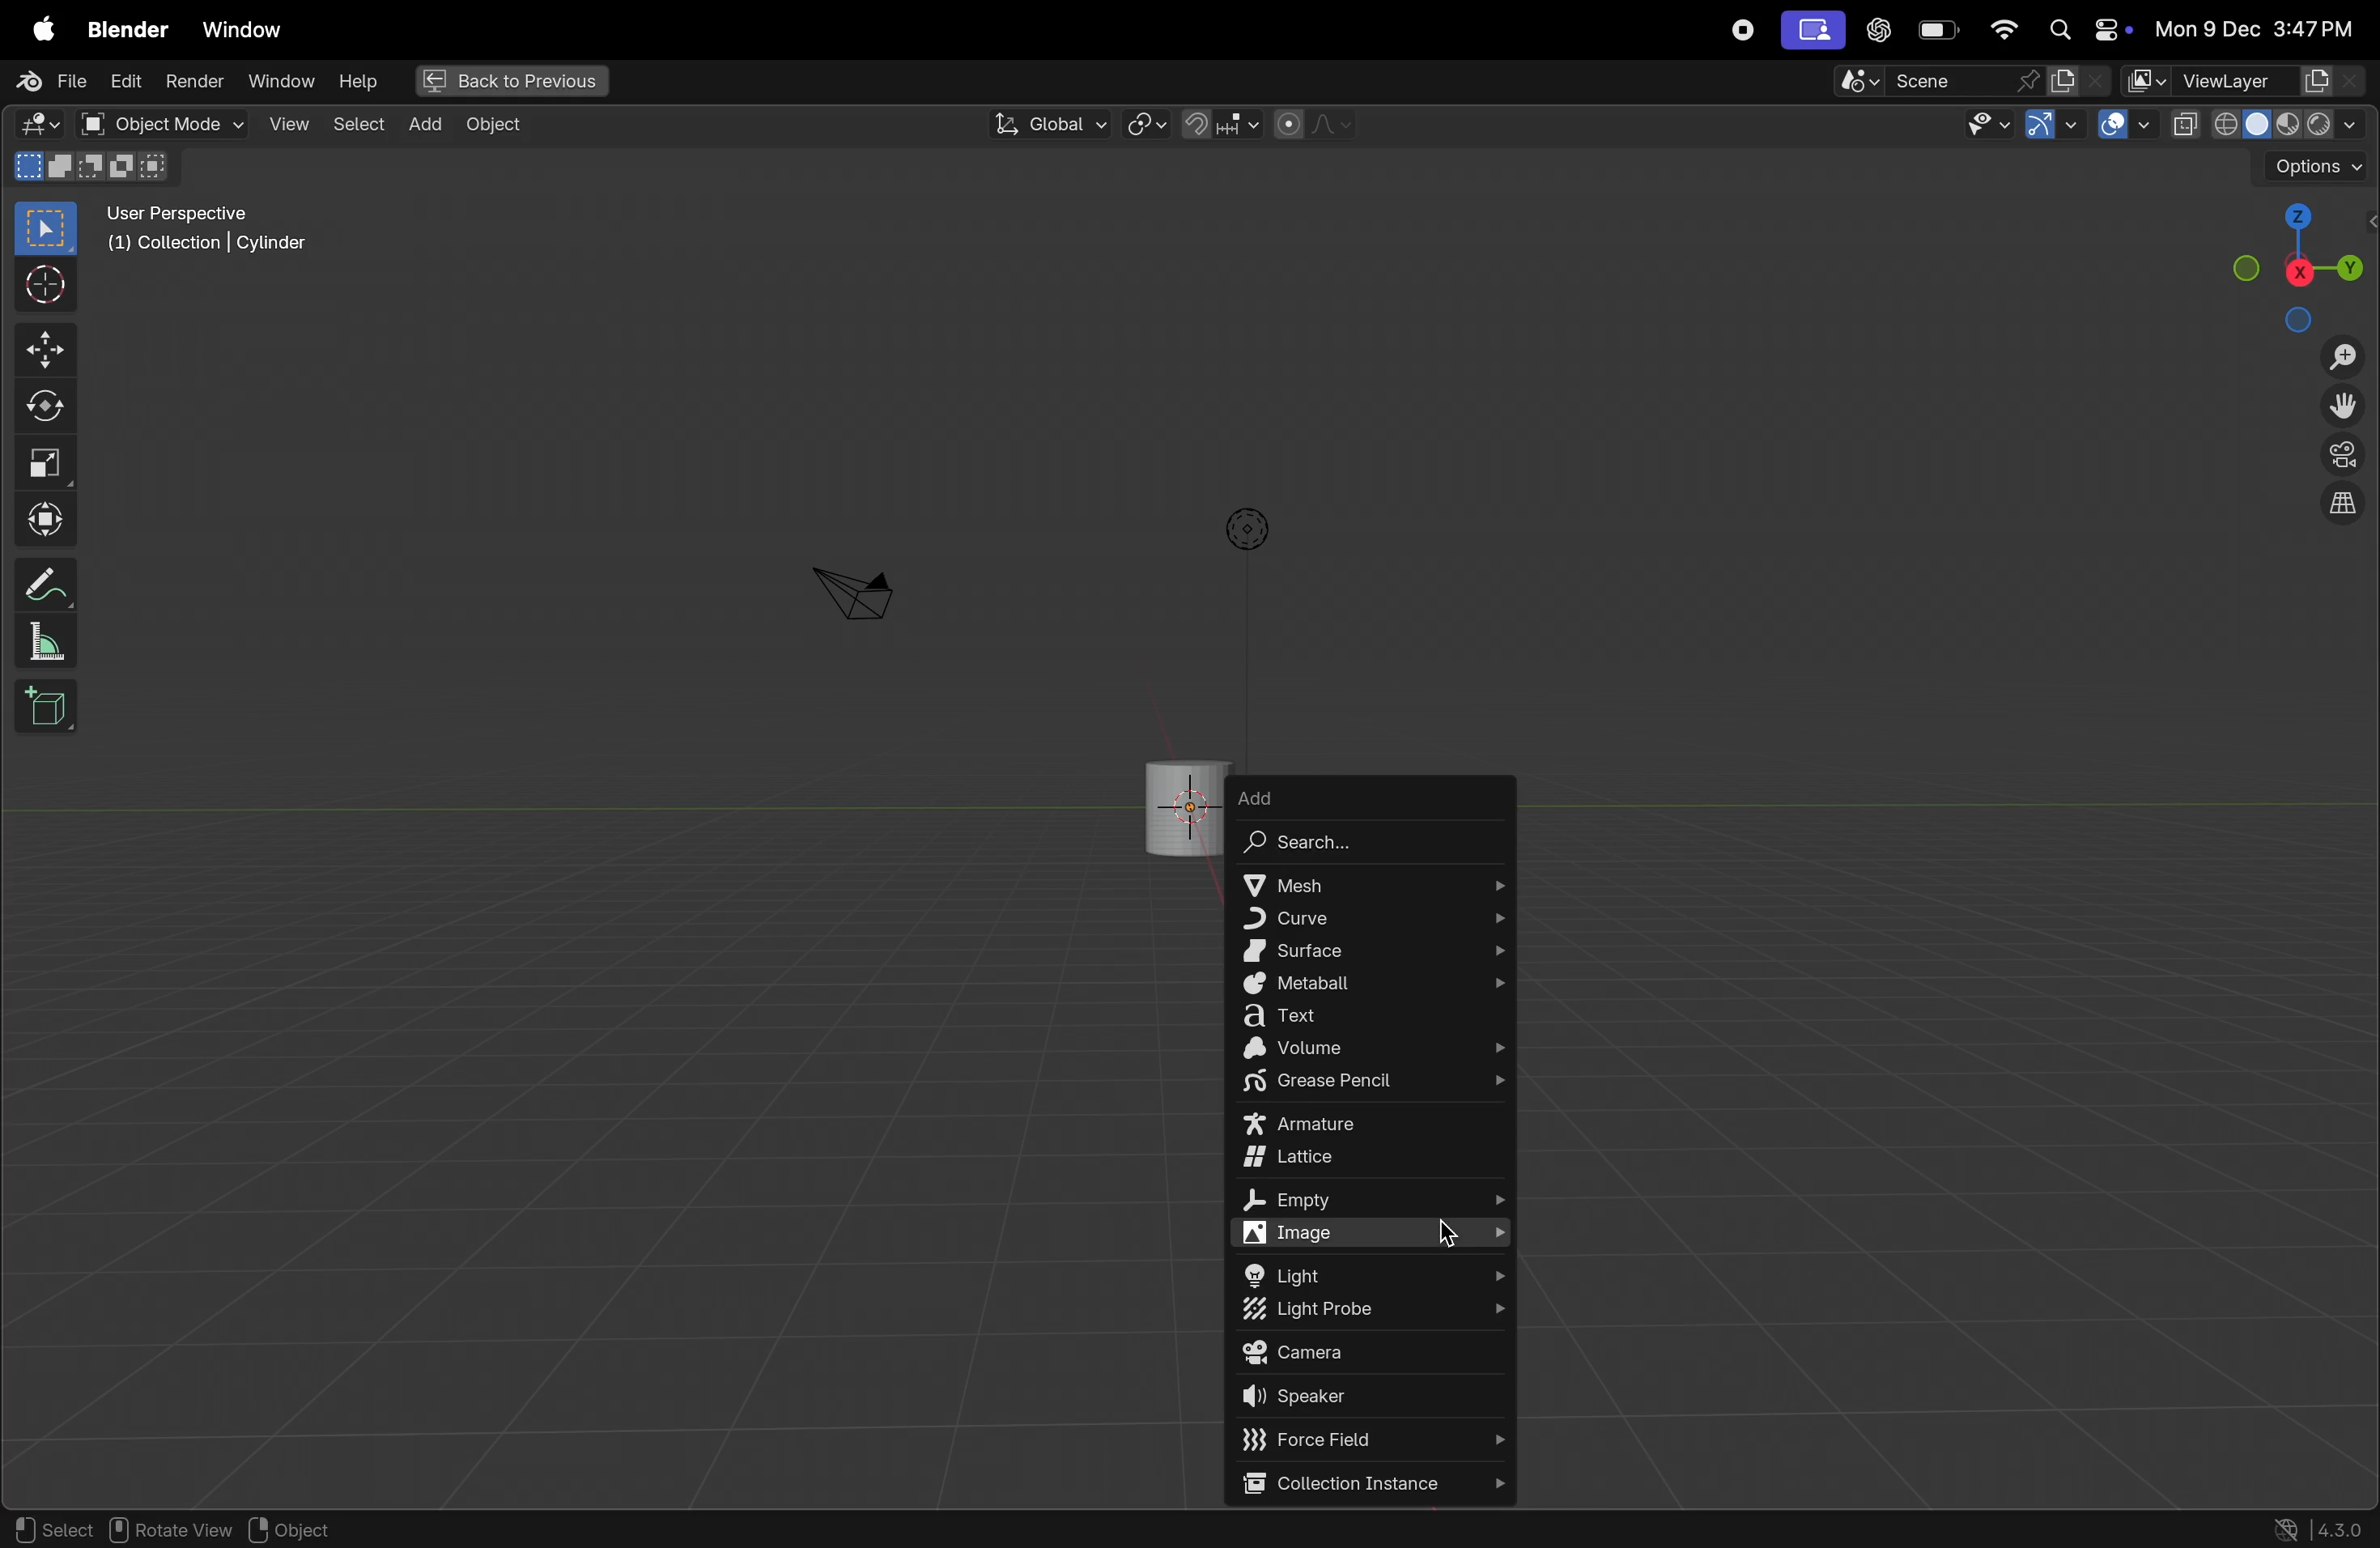 The image size is (2380, 1548). I want to click on force fast, so click(1360, 1439).